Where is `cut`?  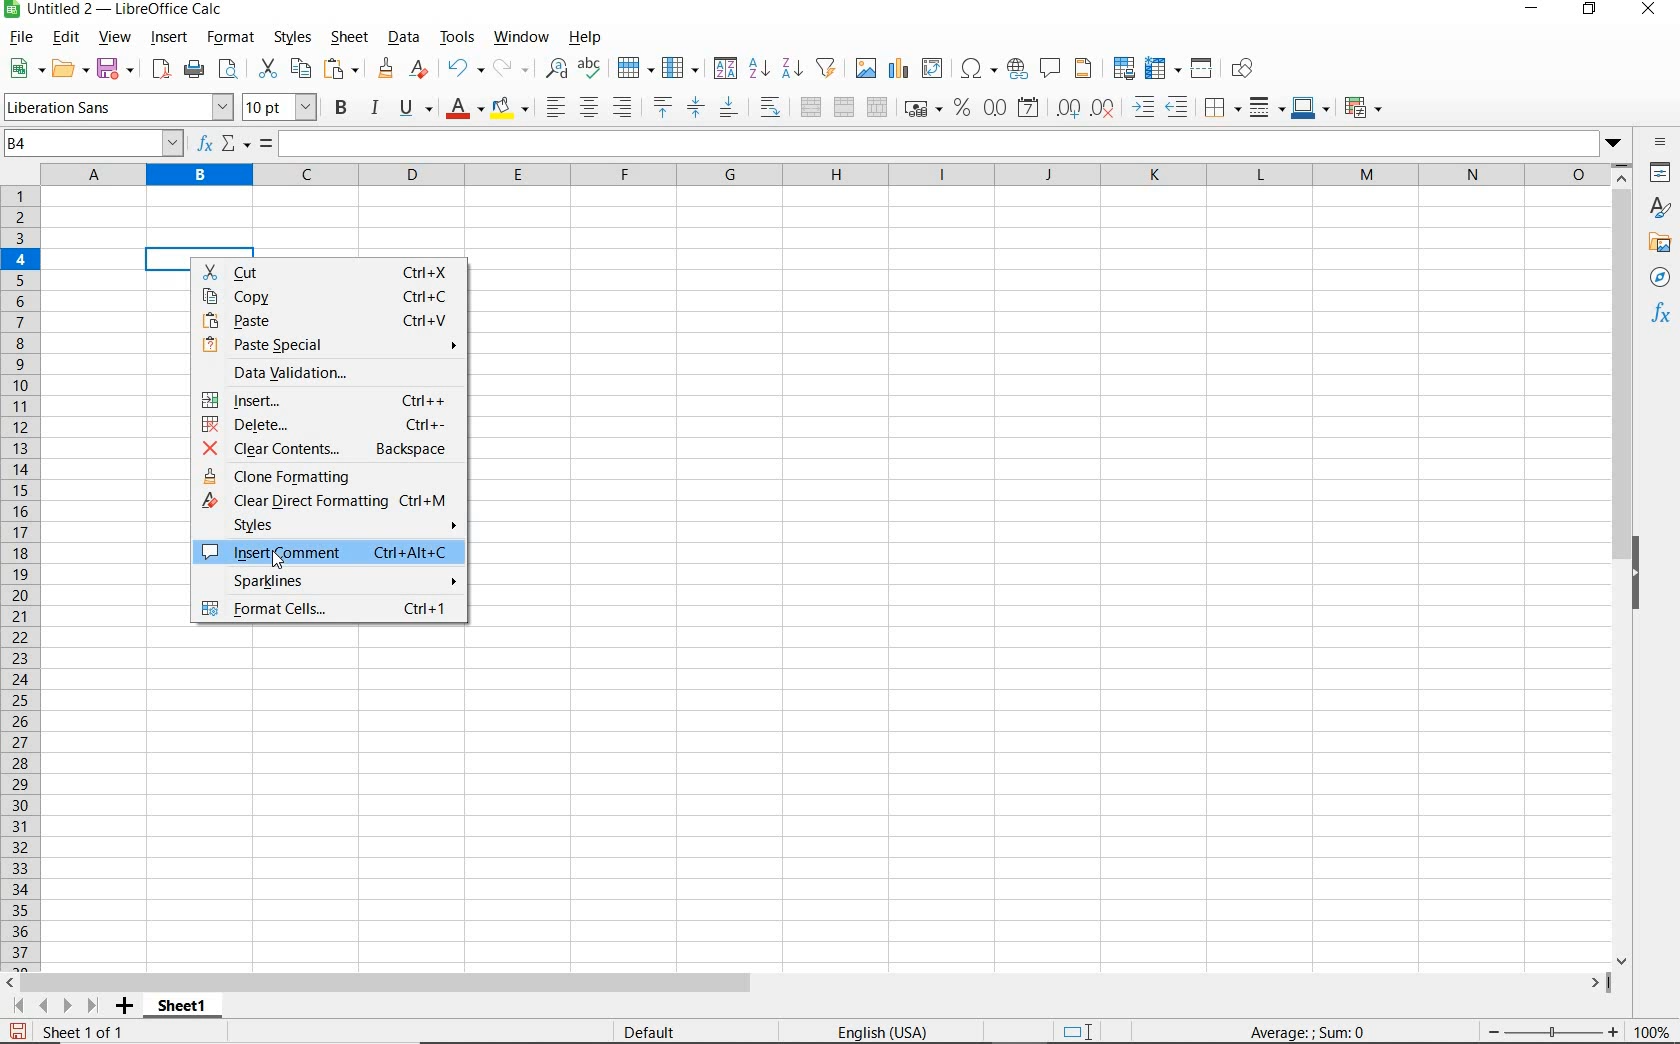 cut is located at coordinates (269, 67).